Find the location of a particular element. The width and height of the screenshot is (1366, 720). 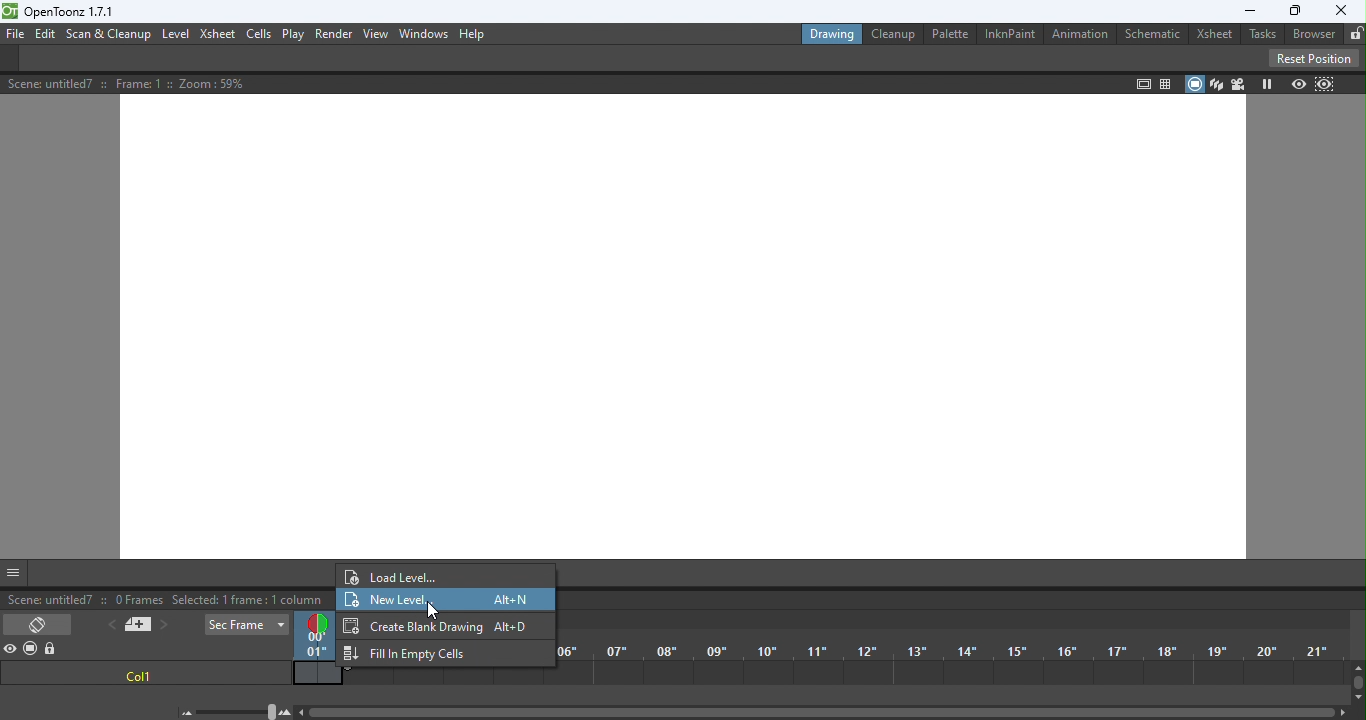

Maximize is located at coordinates (1289, 11).